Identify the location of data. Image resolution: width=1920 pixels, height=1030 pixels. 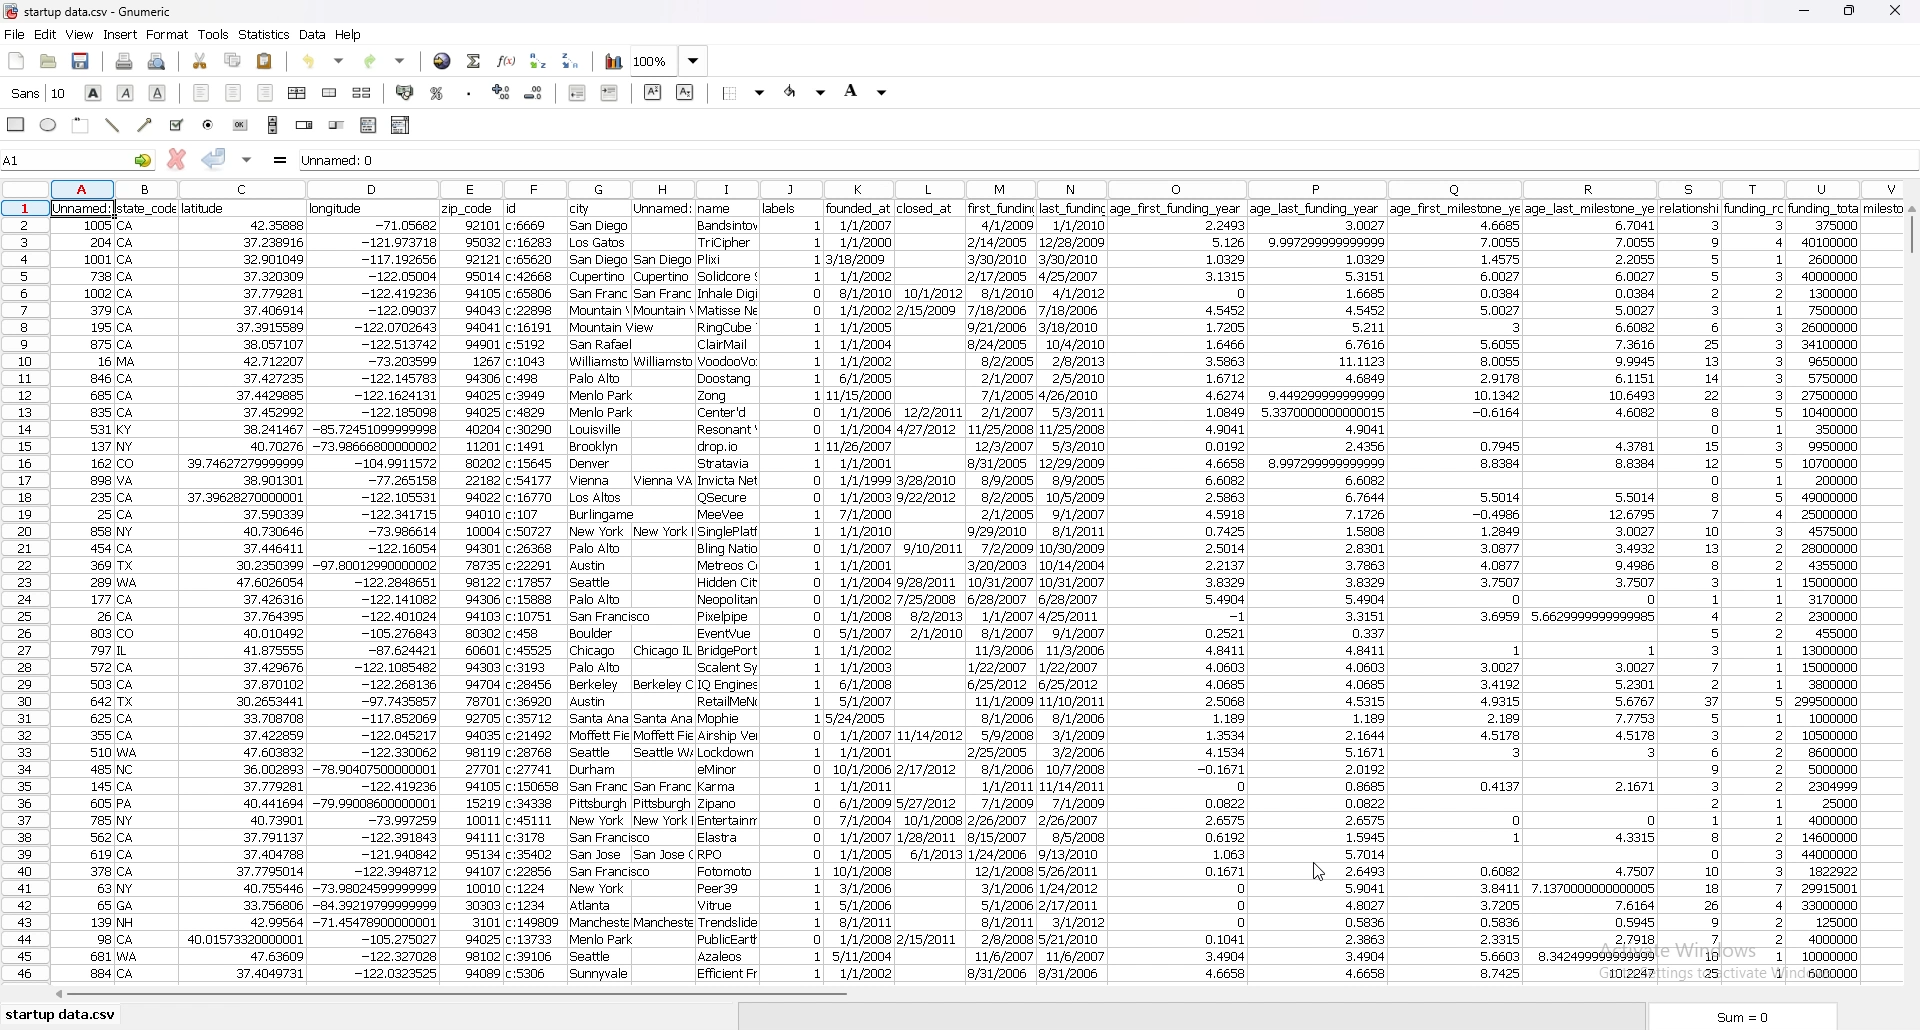
(795, 590).